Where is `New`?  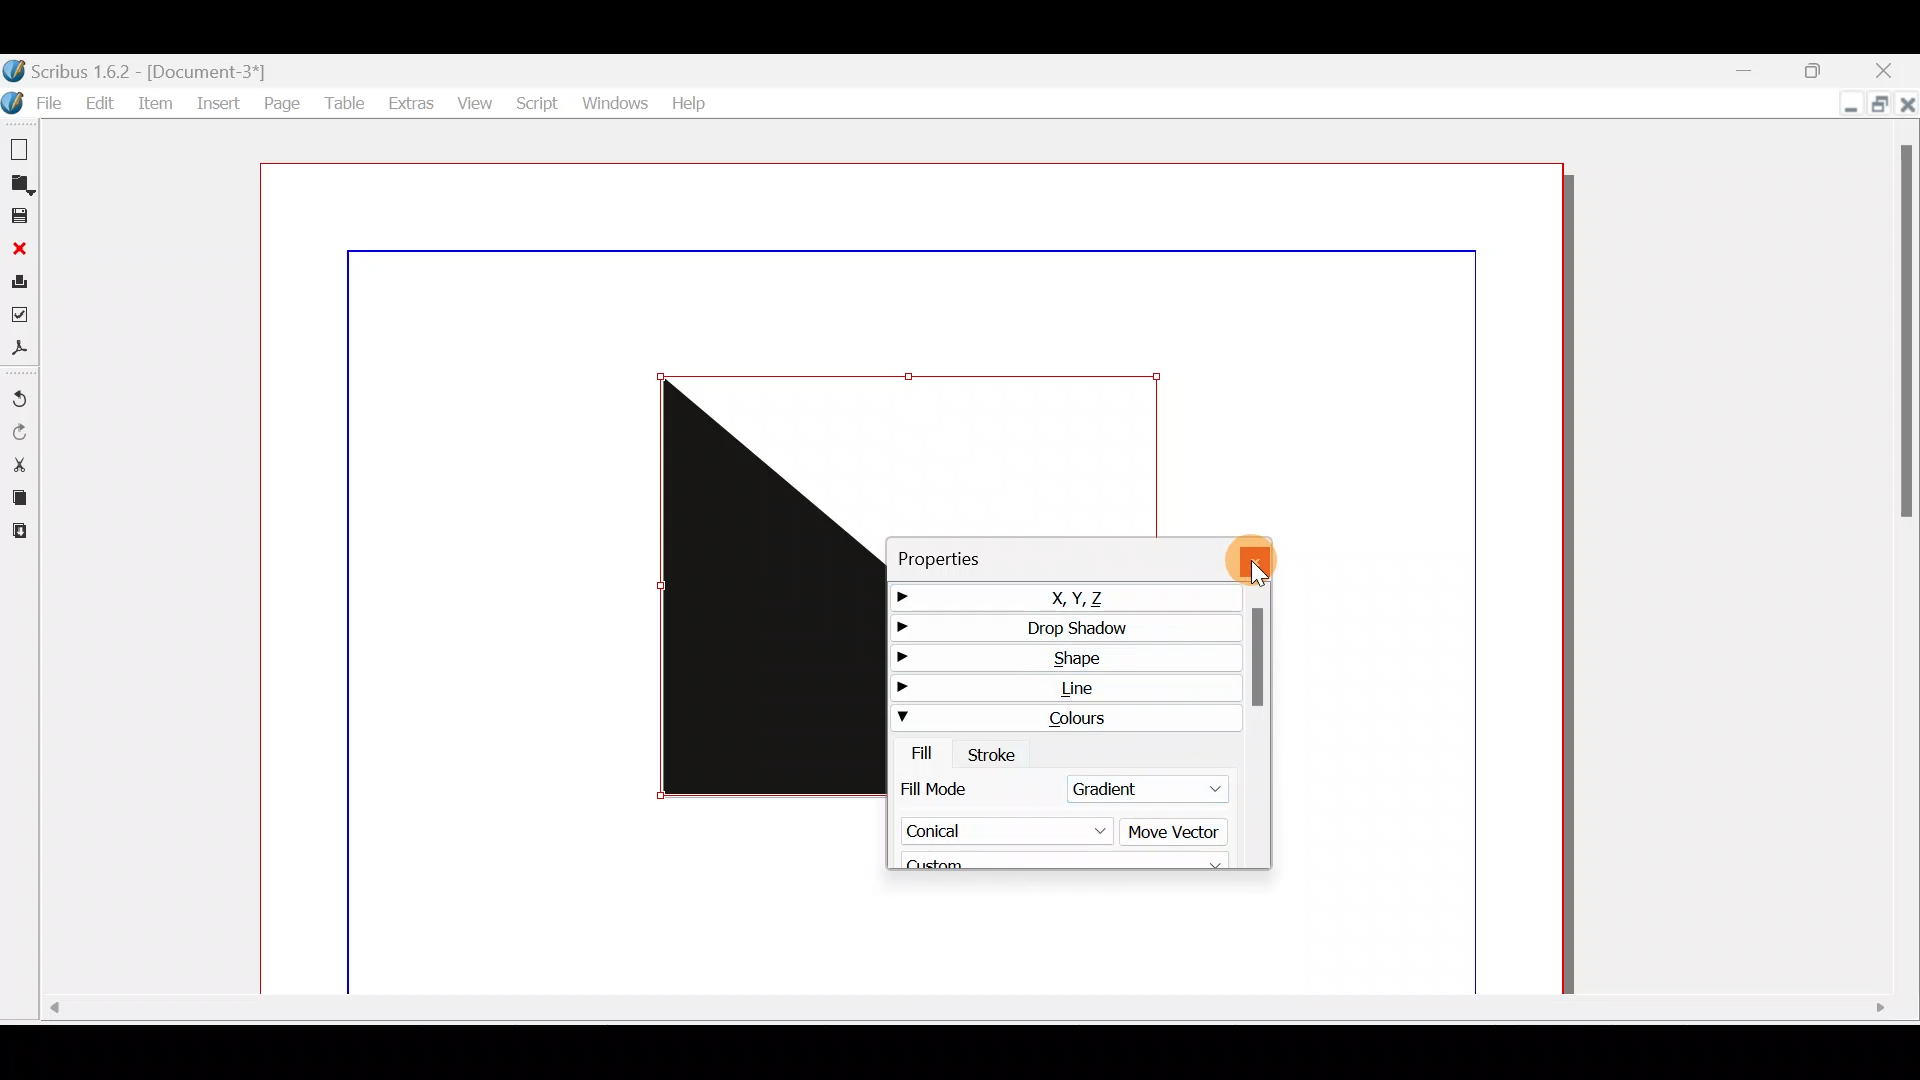 New is located at coordinates (20, 146).